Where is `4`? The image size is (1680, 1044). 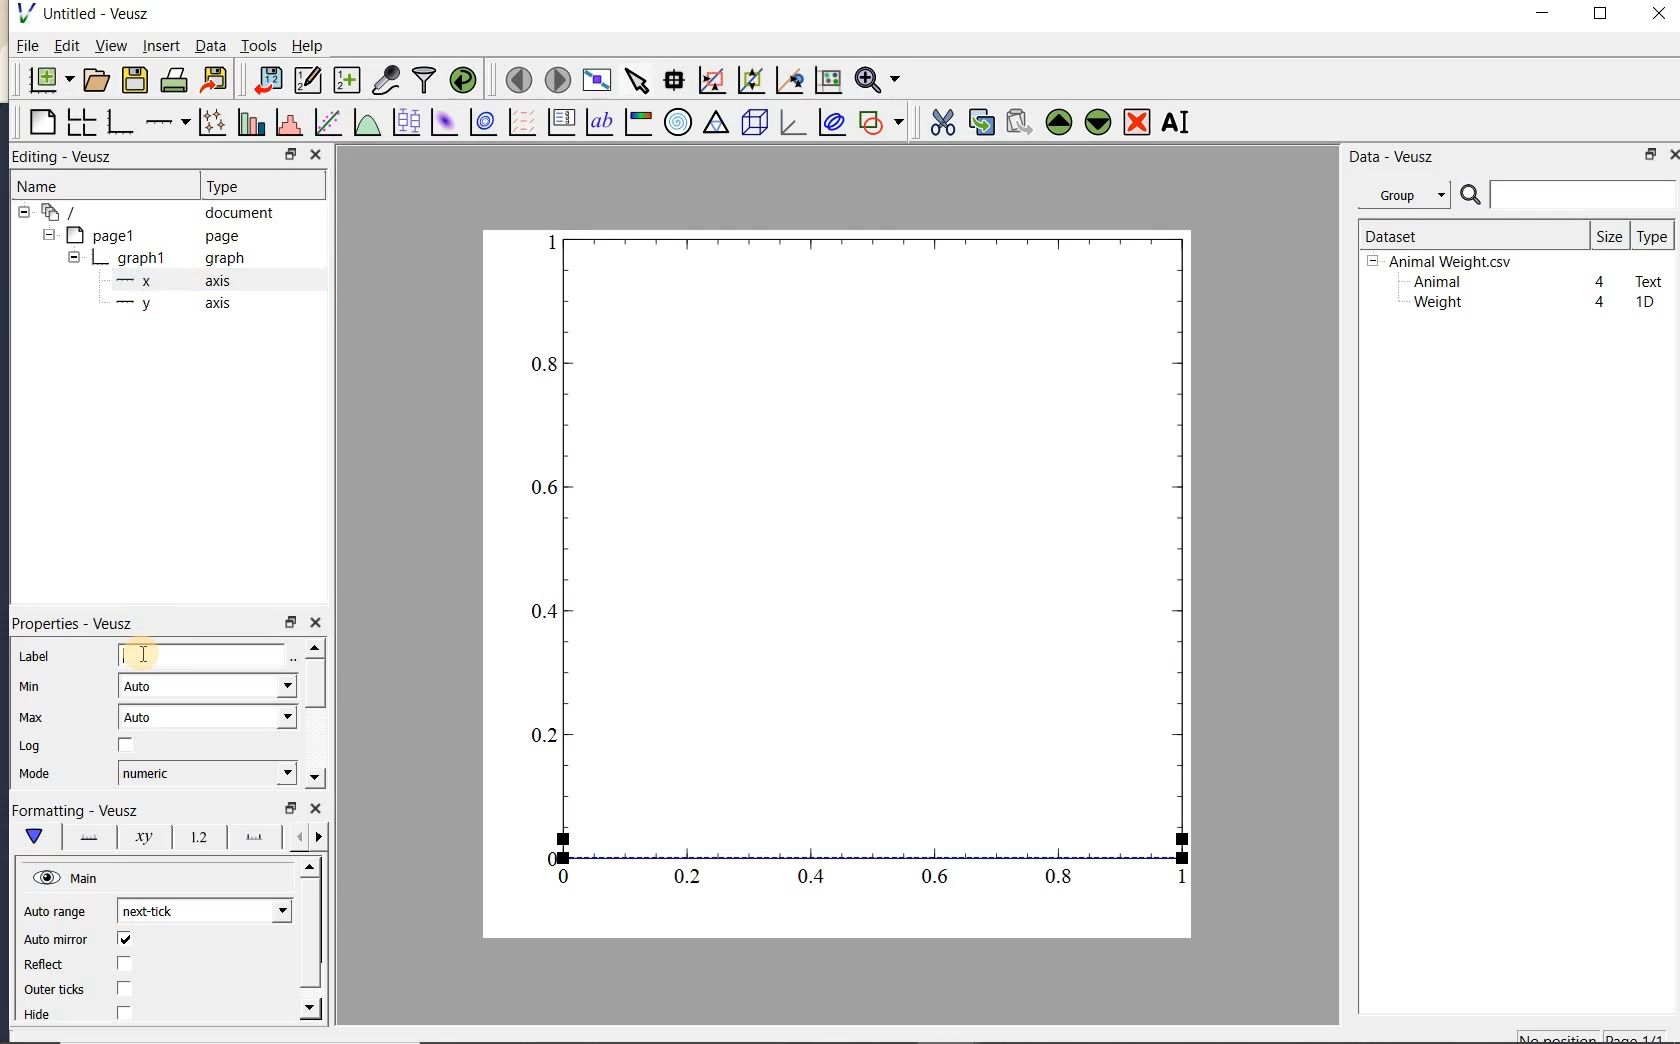
4 is located at coordinates (1601, 283).